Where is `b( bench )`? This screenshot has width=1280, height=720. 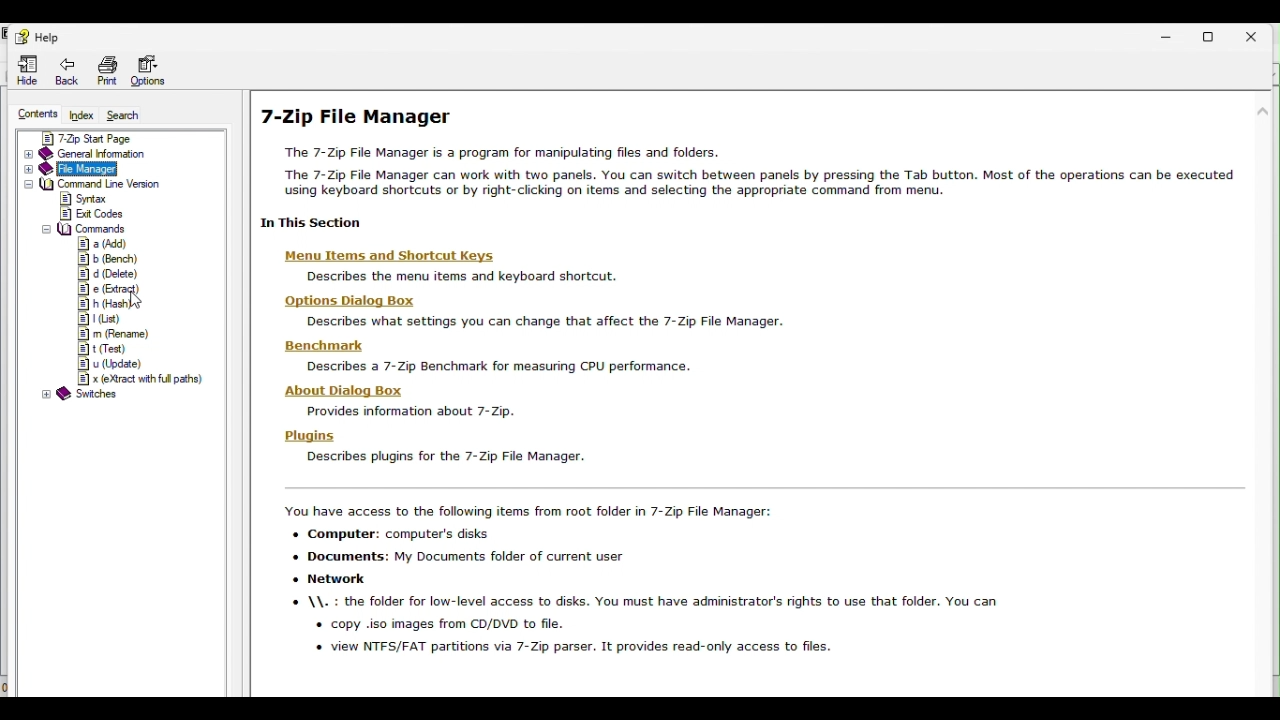 b( bench ) is located at coordinates (108, 259).